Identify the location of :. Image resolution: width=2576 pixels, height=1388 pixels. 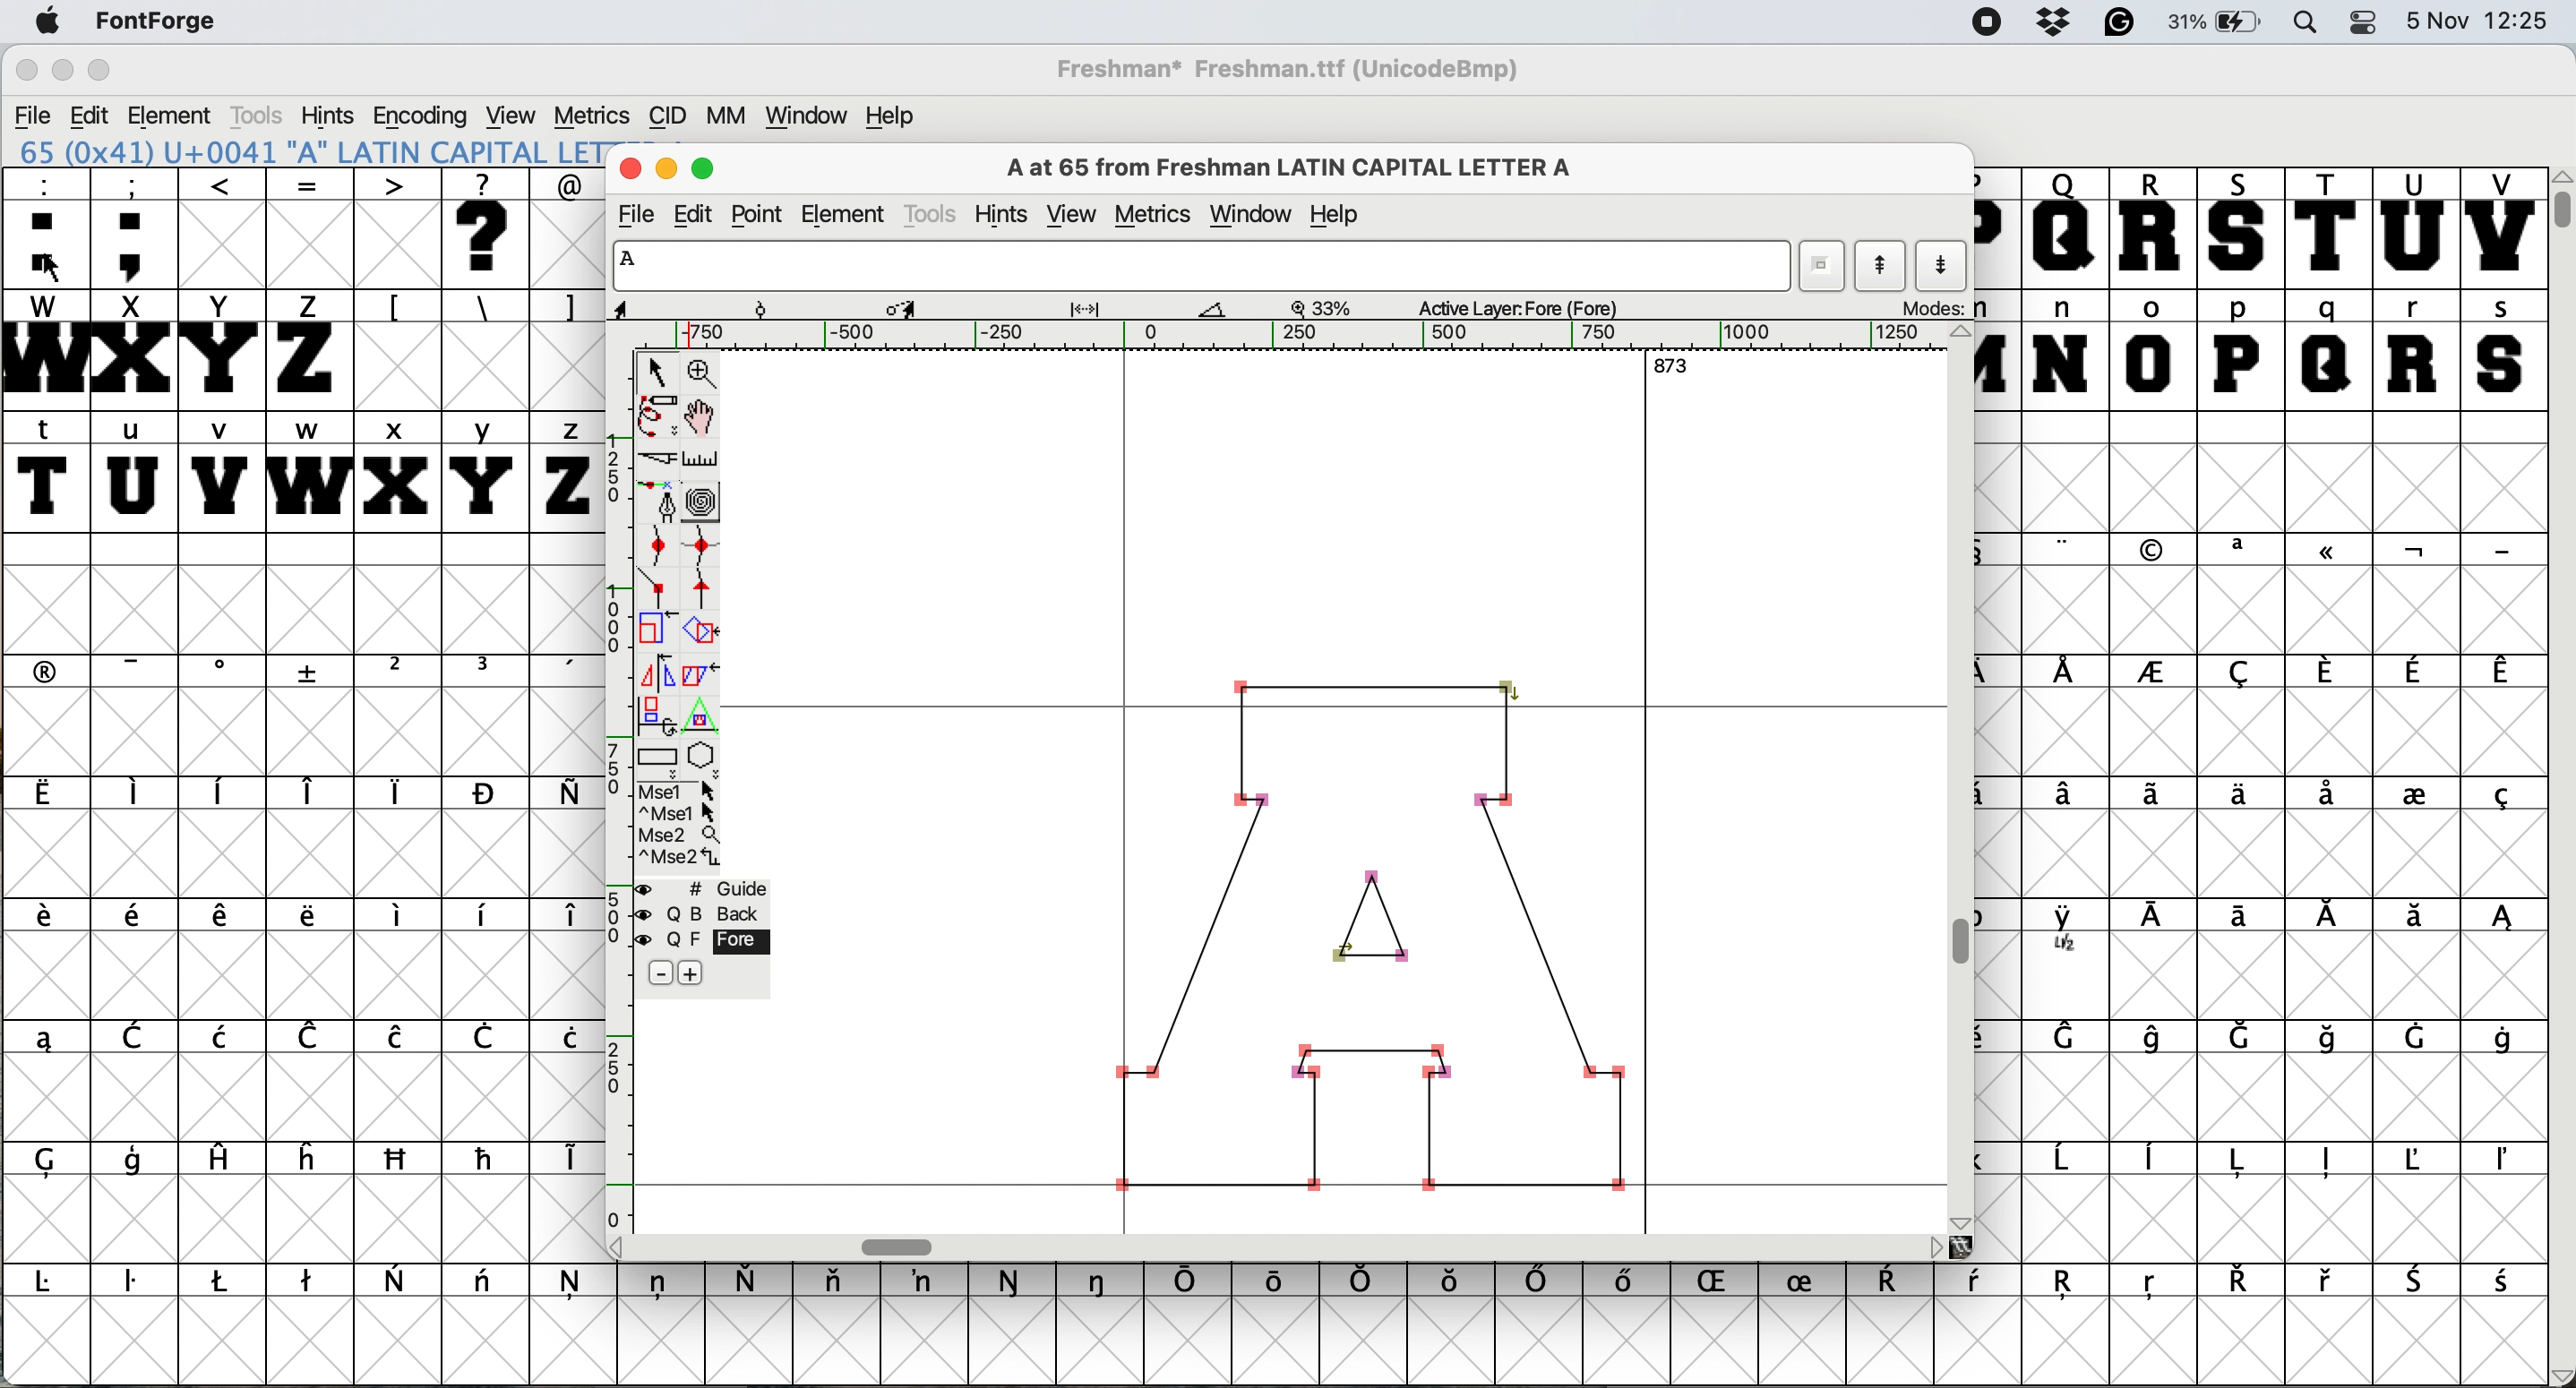
(43, 225).